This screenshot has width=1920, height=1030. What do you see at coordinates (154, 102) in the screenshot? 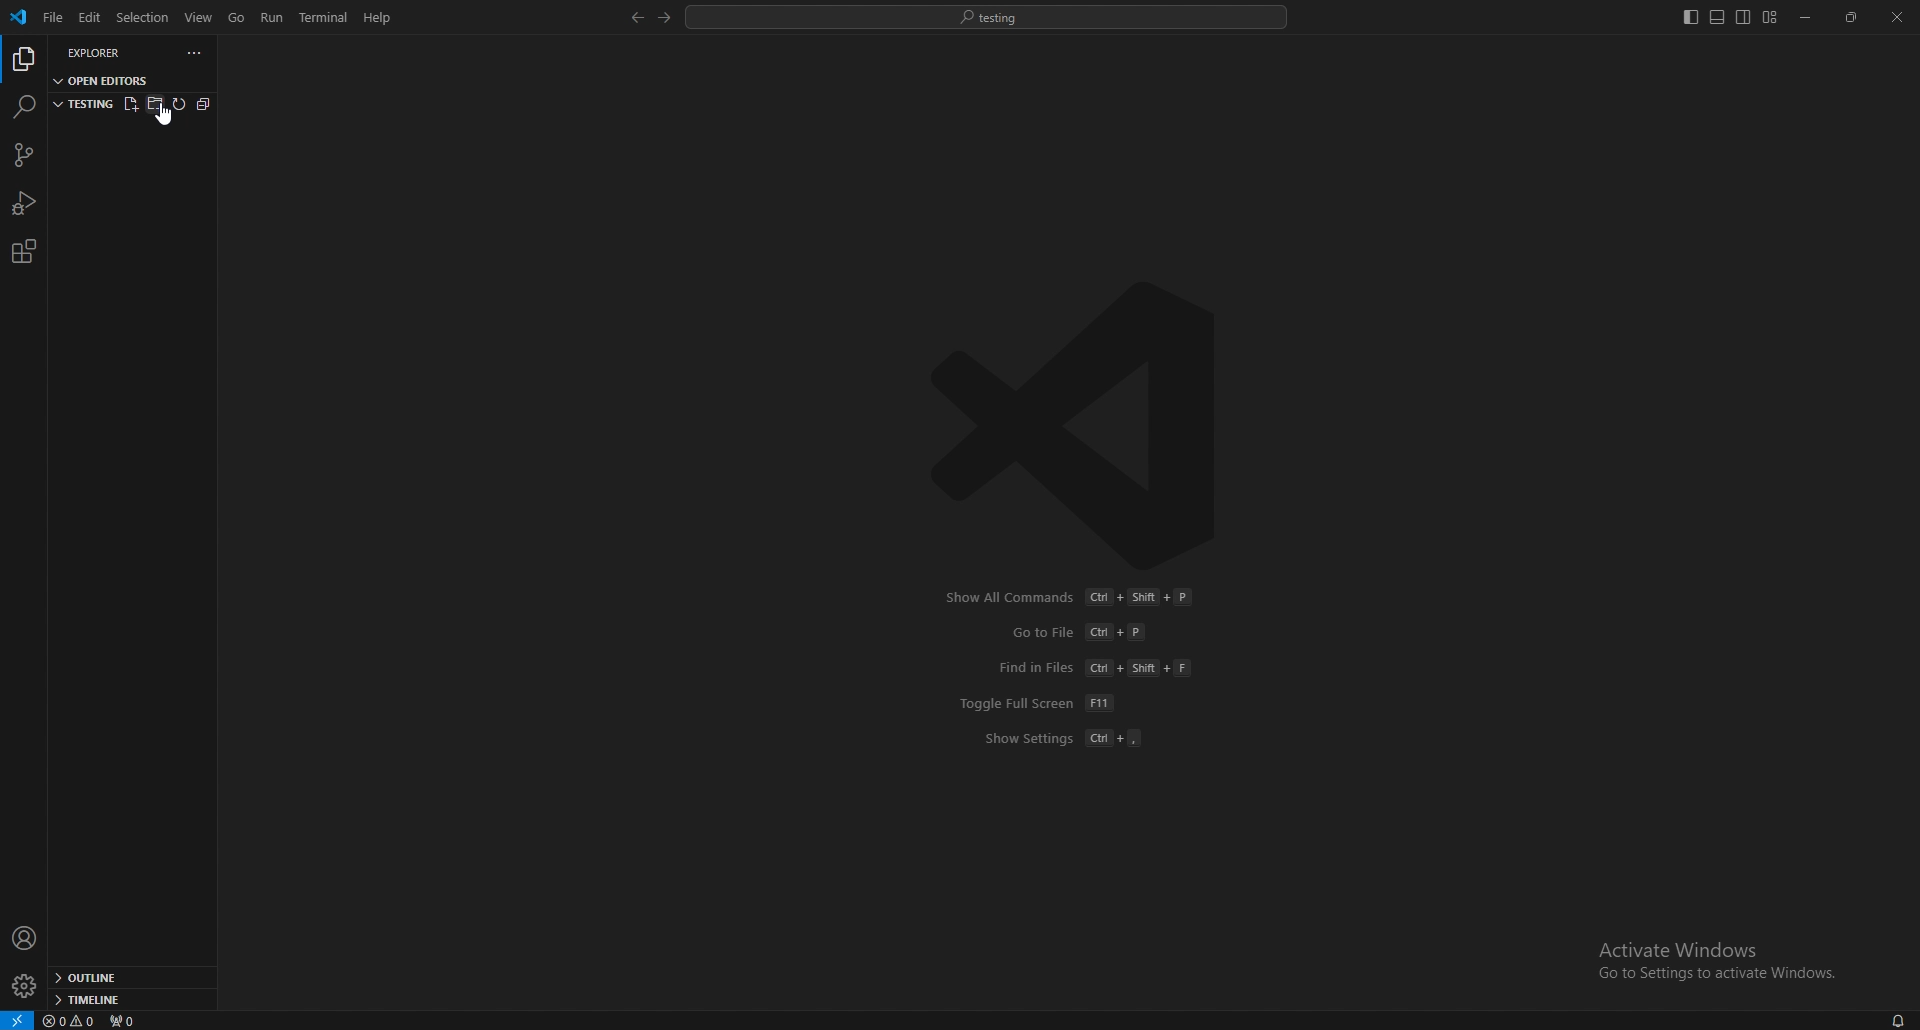
I see `new folder` at bounding box center [154, 102].